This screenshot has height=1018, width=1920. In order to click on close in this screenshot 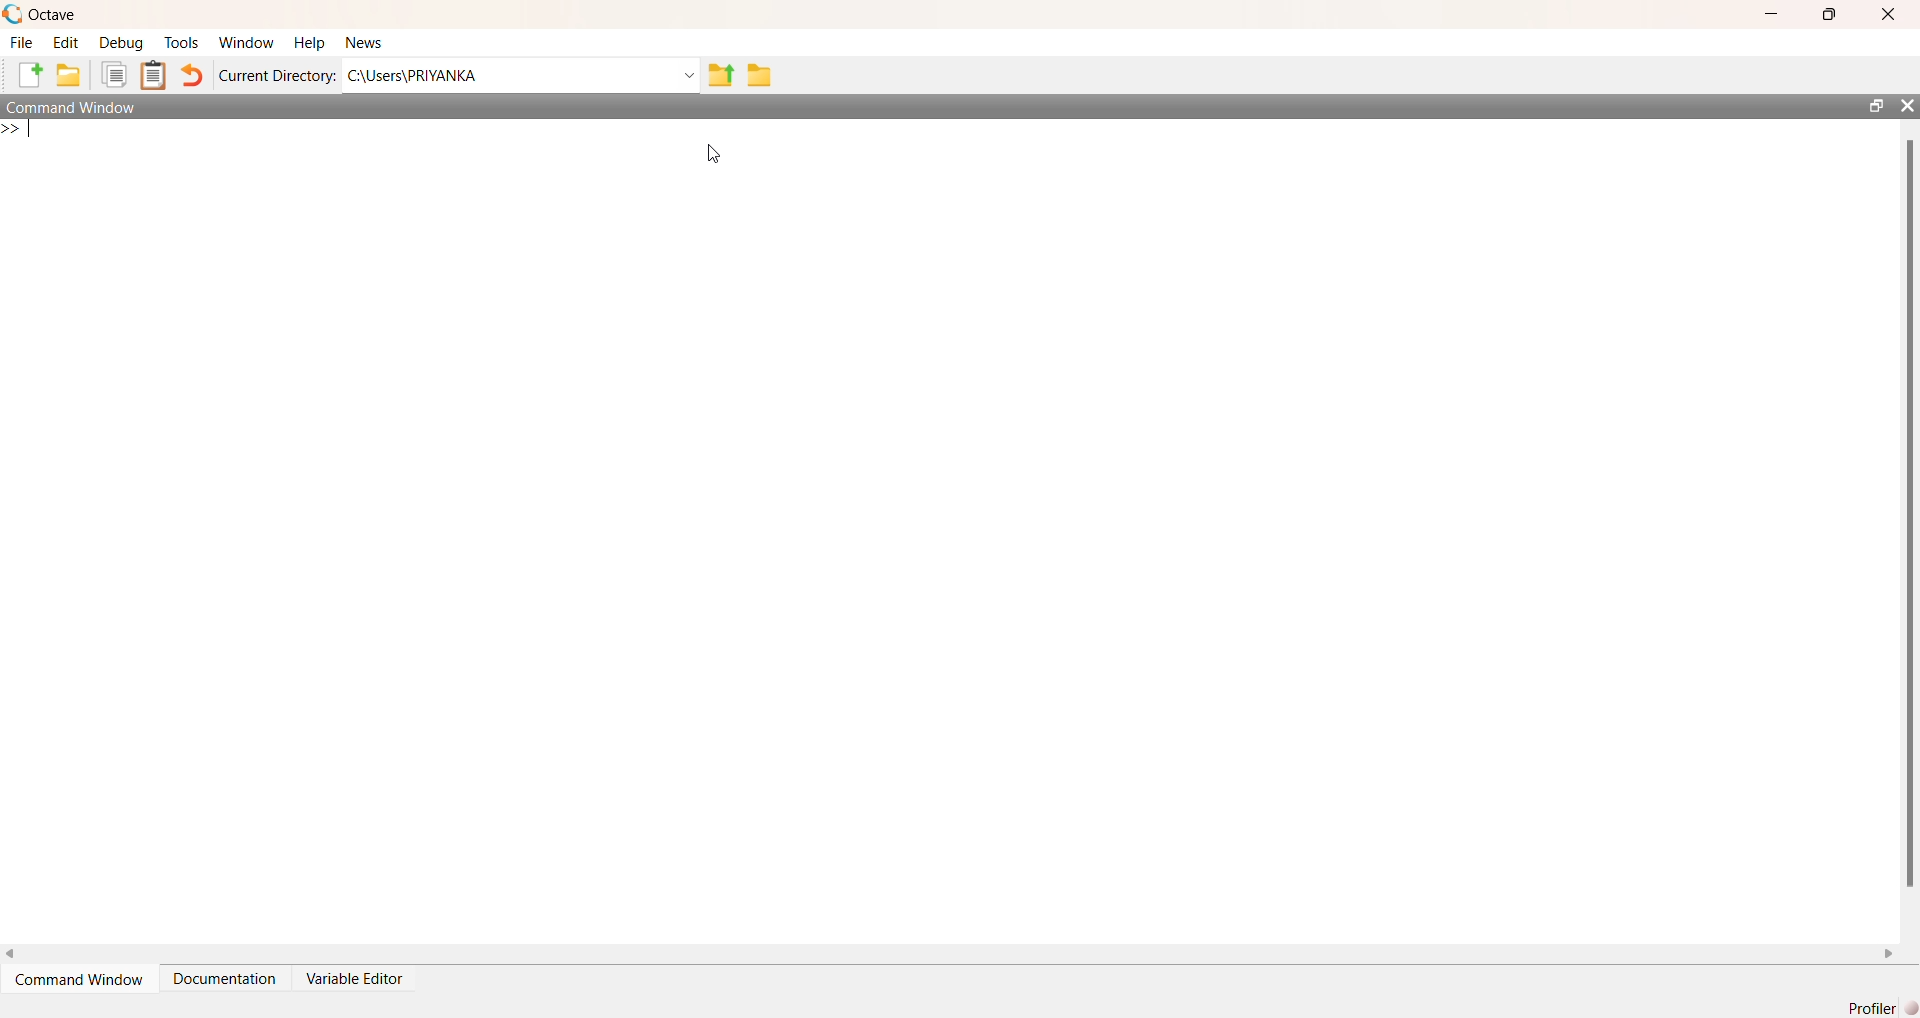, I will do `click(1908, 107)`.